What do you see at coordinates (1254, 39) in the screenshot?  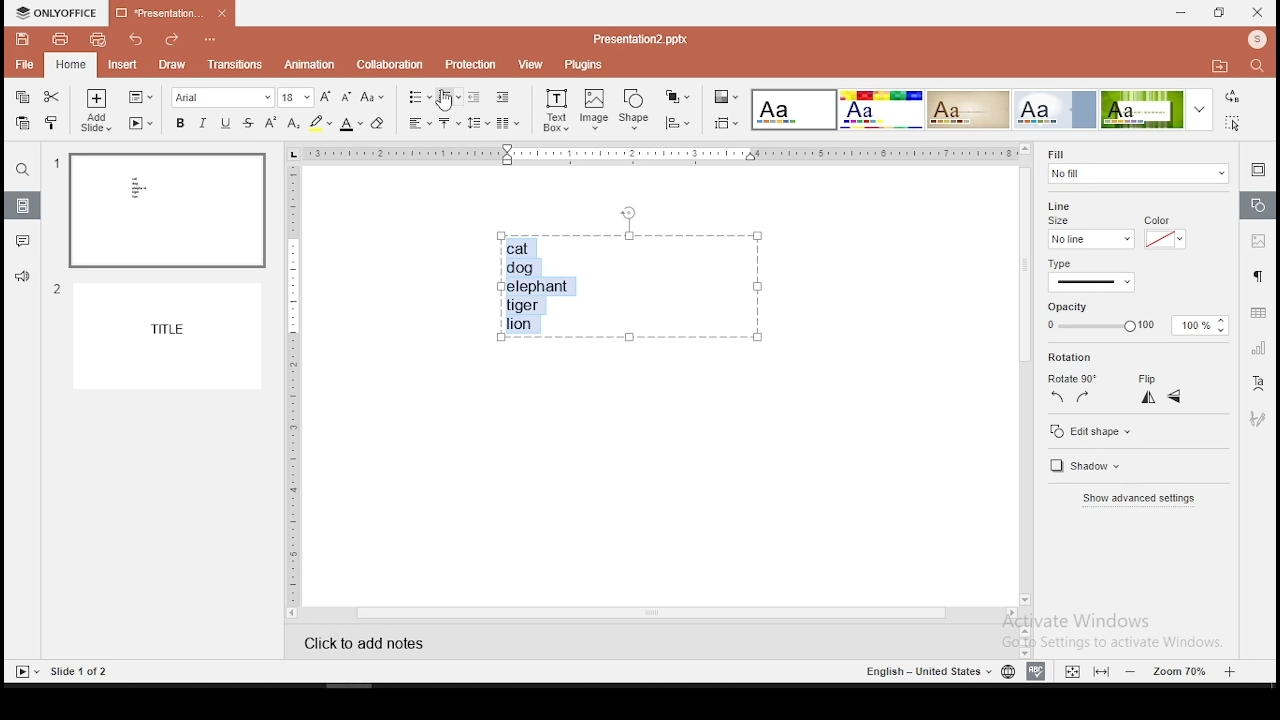 I see `profile` at bounding box center [1254, 39].